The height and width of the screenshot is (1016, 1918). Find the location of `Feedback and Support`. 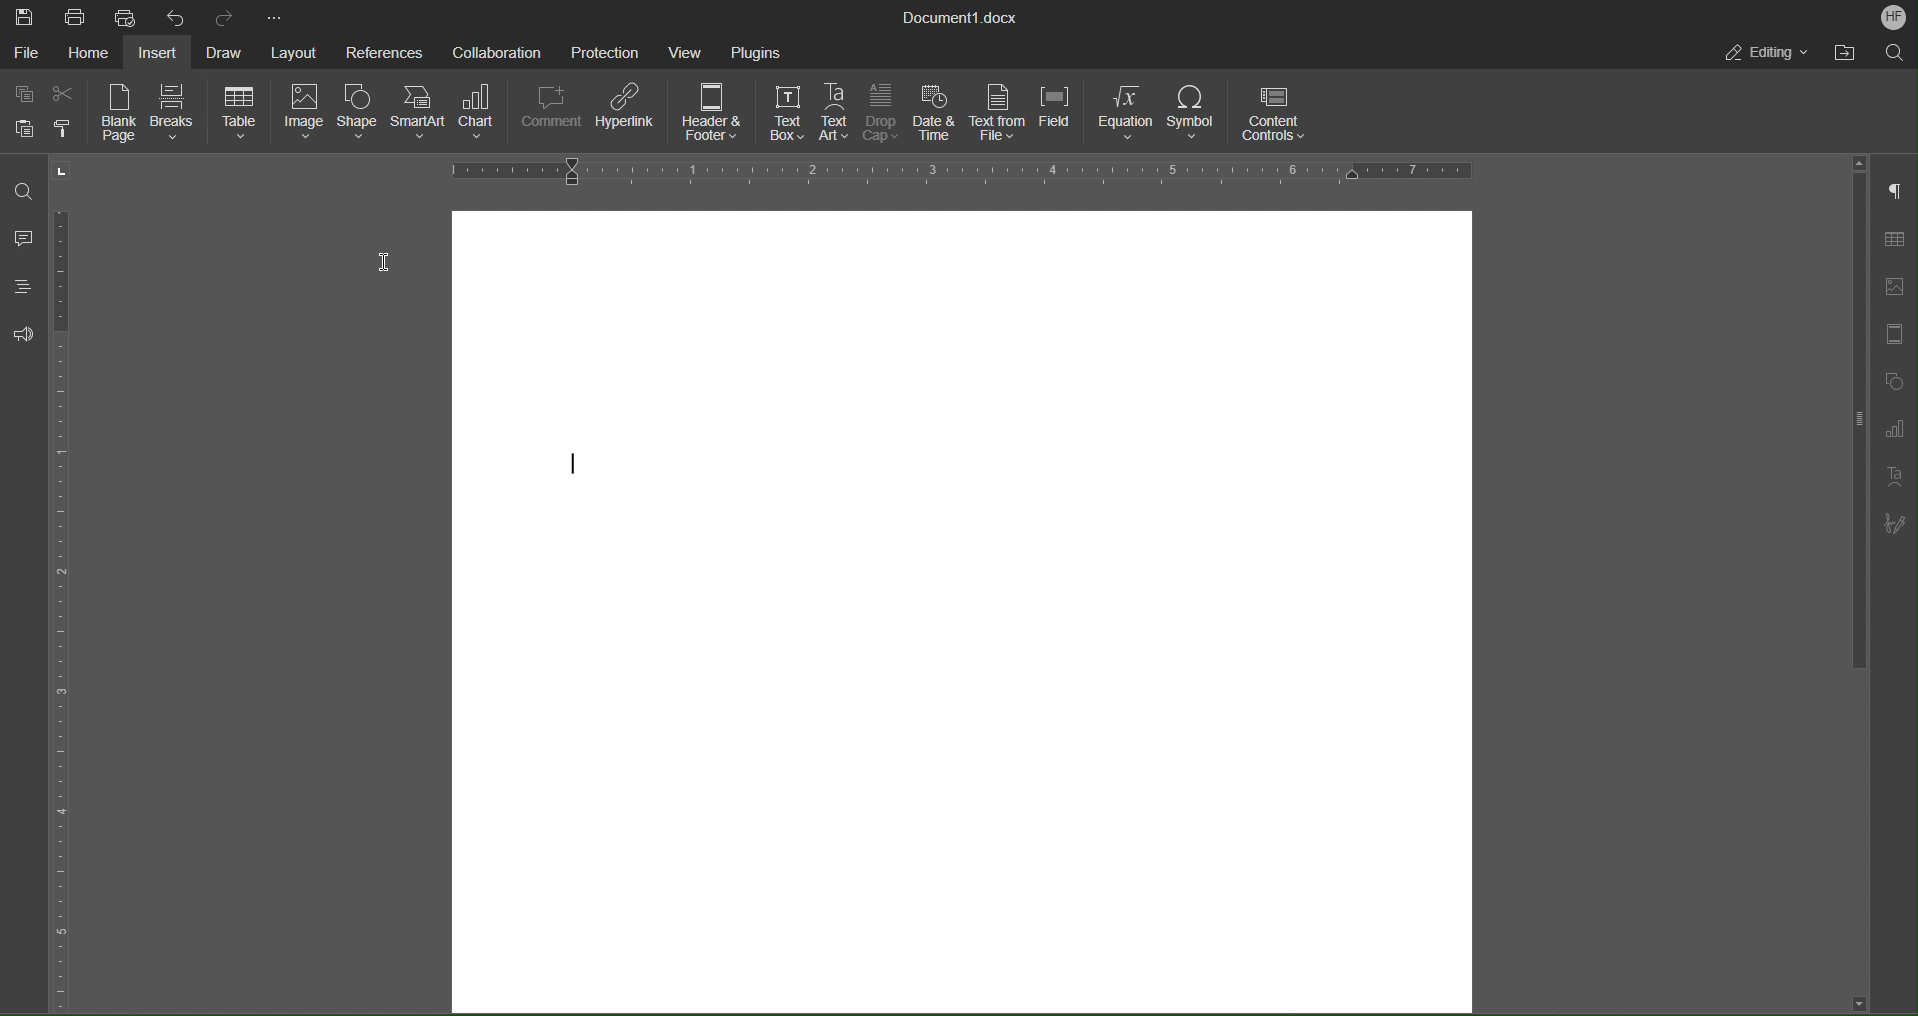

Feedback and Support is located at coordinates (20, 332).